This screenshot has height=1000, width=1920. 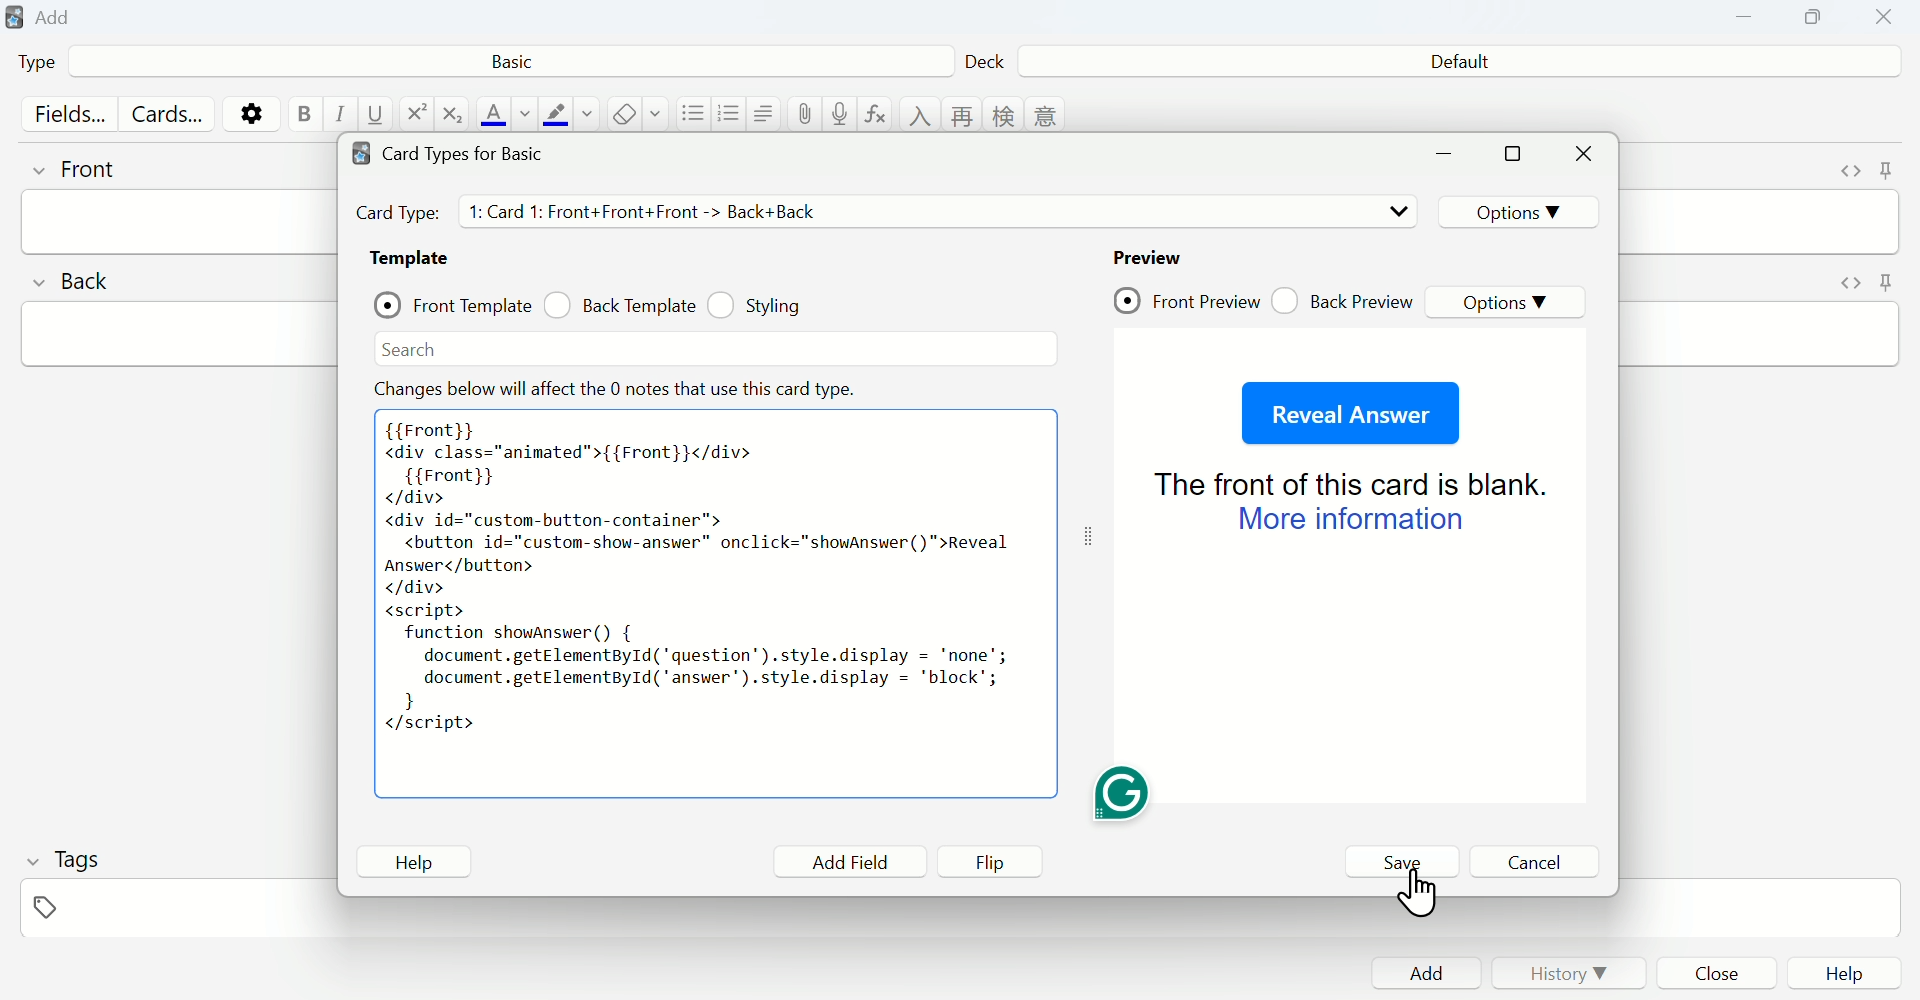 I want to click on Template, so click(x=415, y=259).